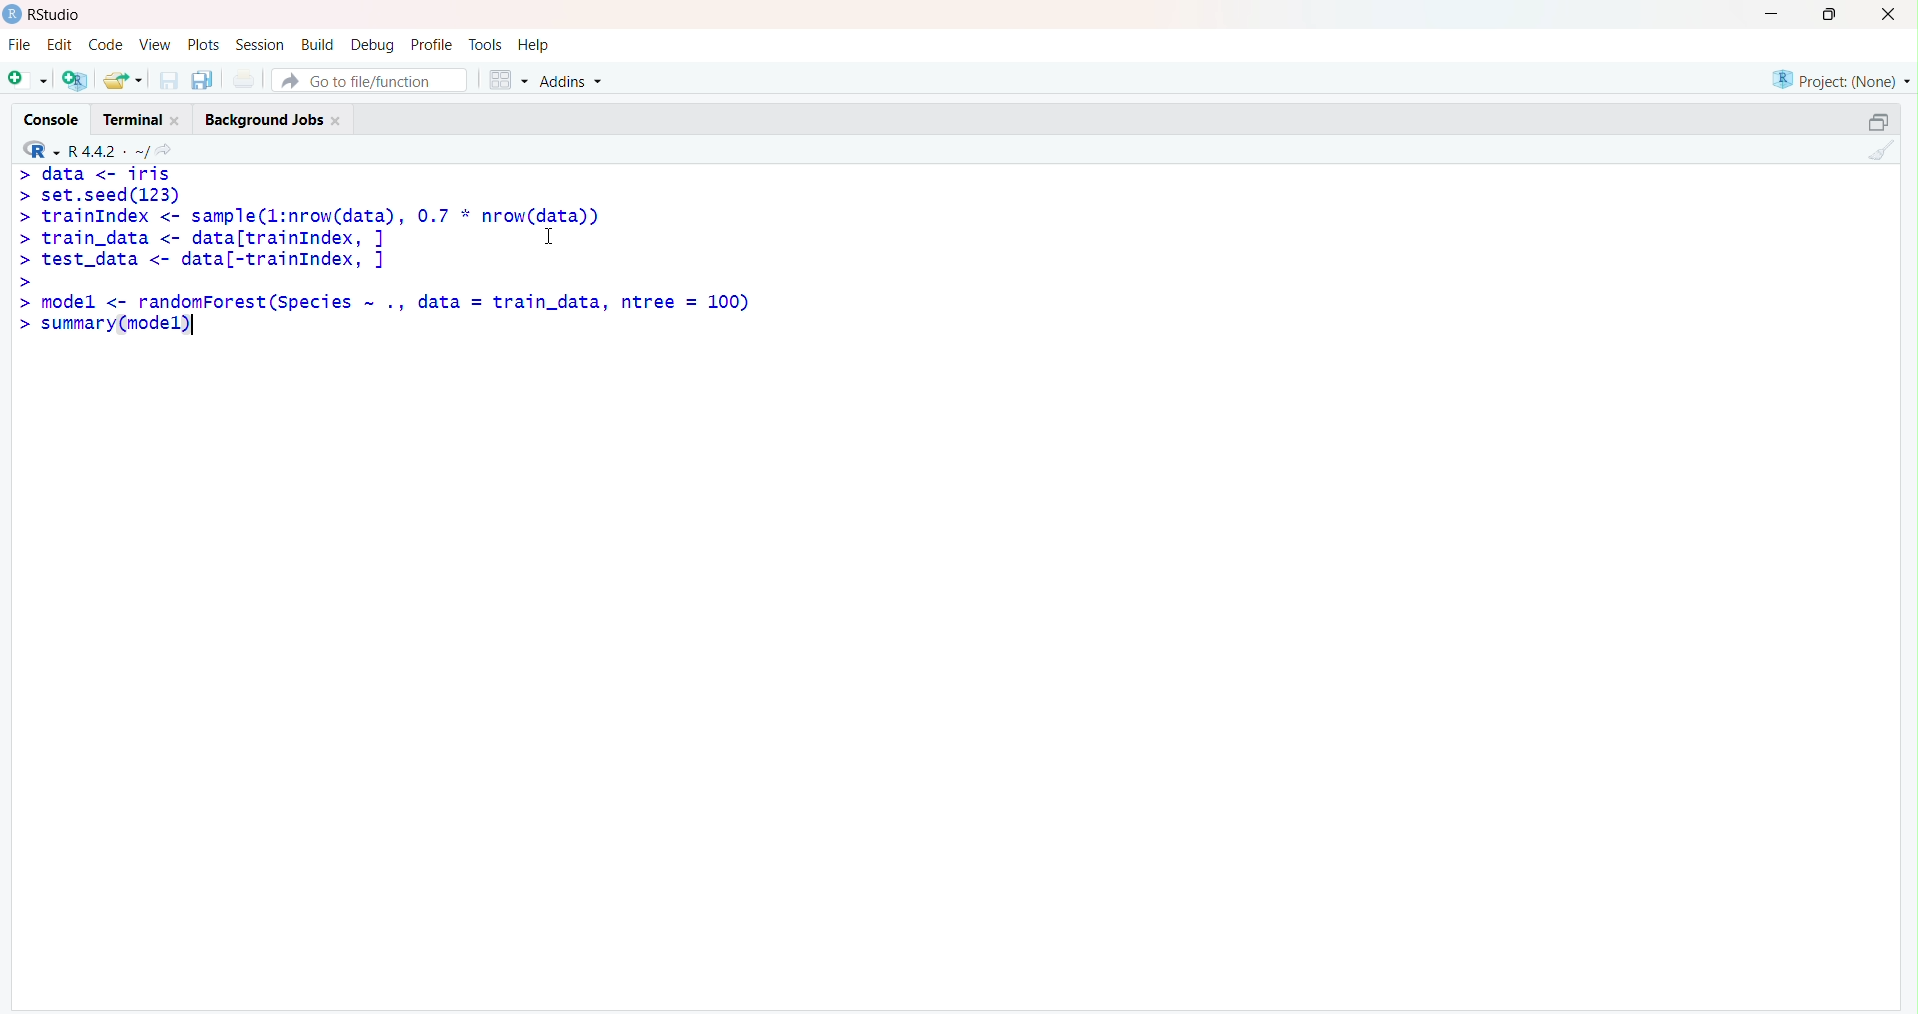 This screenshot has width=1918, height=1014. Describe the element at coordinates (23, 198) in the screenshot. I see `Prompt cursor` at that location.